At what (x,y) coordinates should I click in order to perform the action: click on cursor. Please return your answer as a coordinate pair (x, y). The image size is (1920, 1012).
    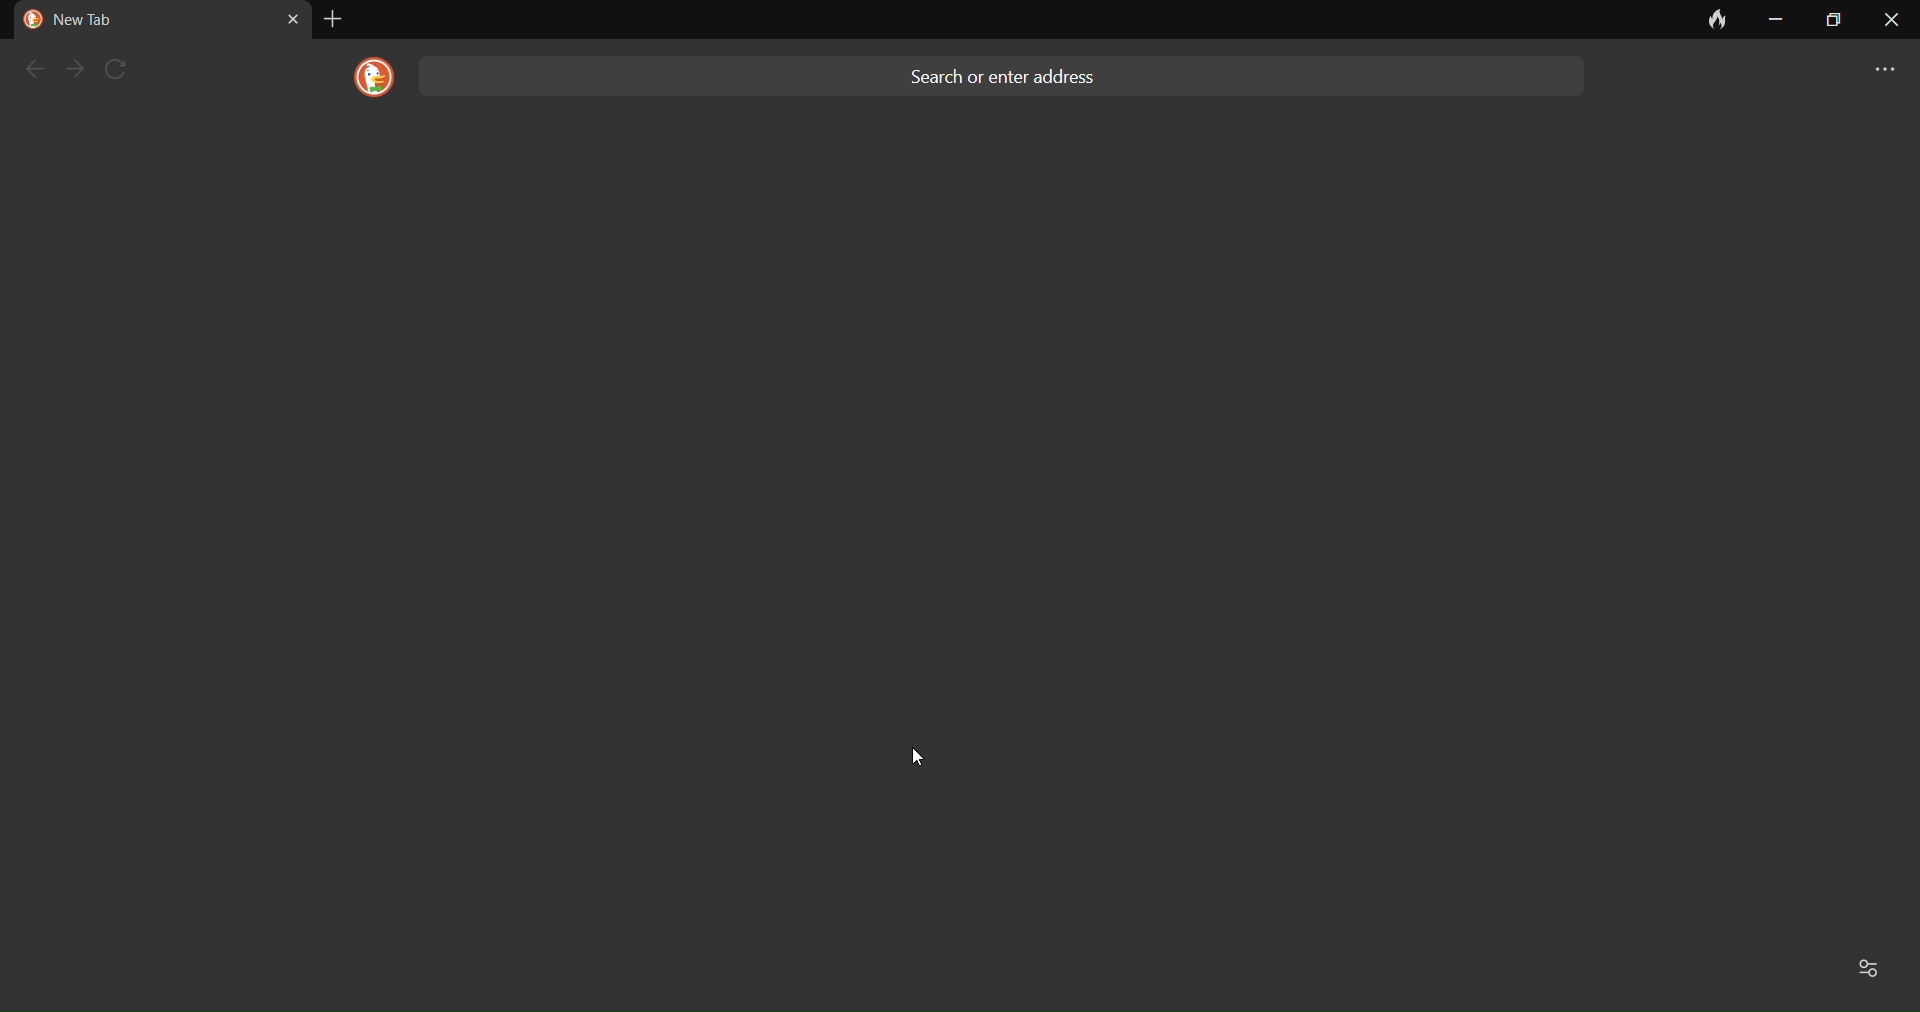
    Looking at the image, I should click on (923, 757).